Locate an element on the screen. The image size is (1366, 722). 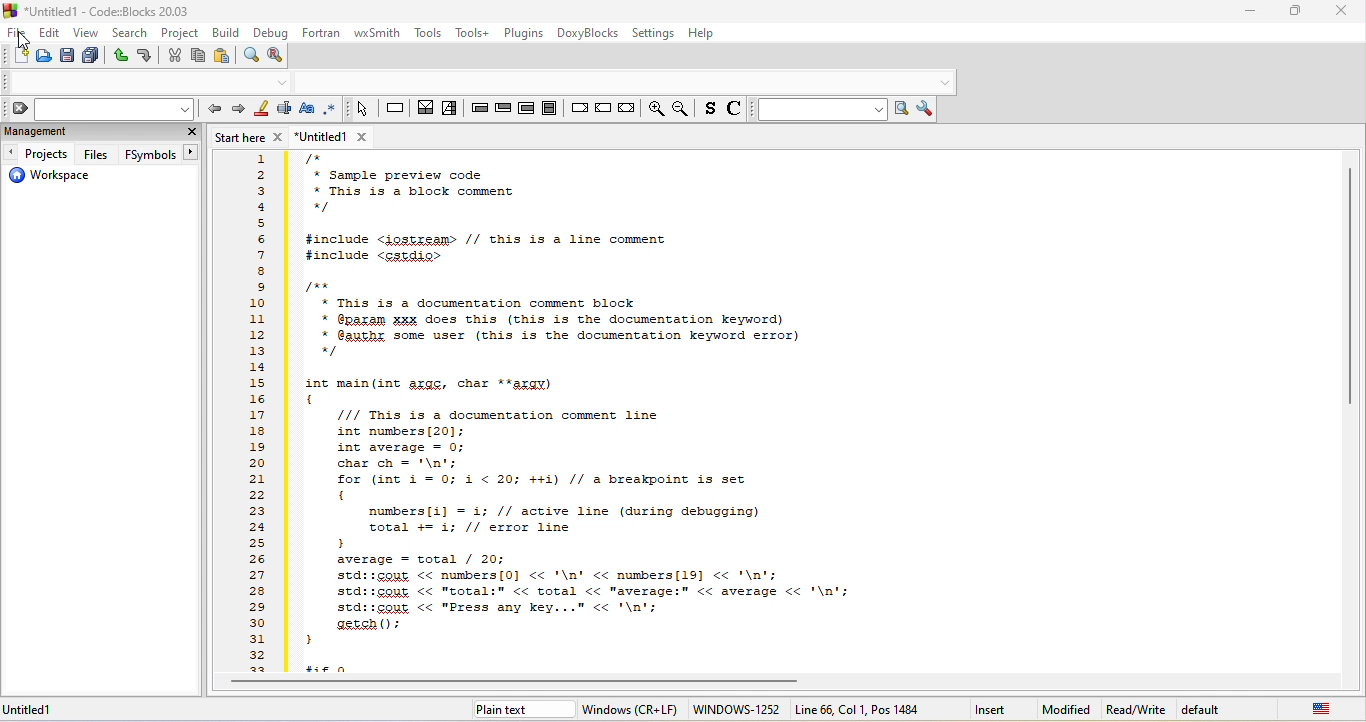
search to text is located at coordinates (819, 111).